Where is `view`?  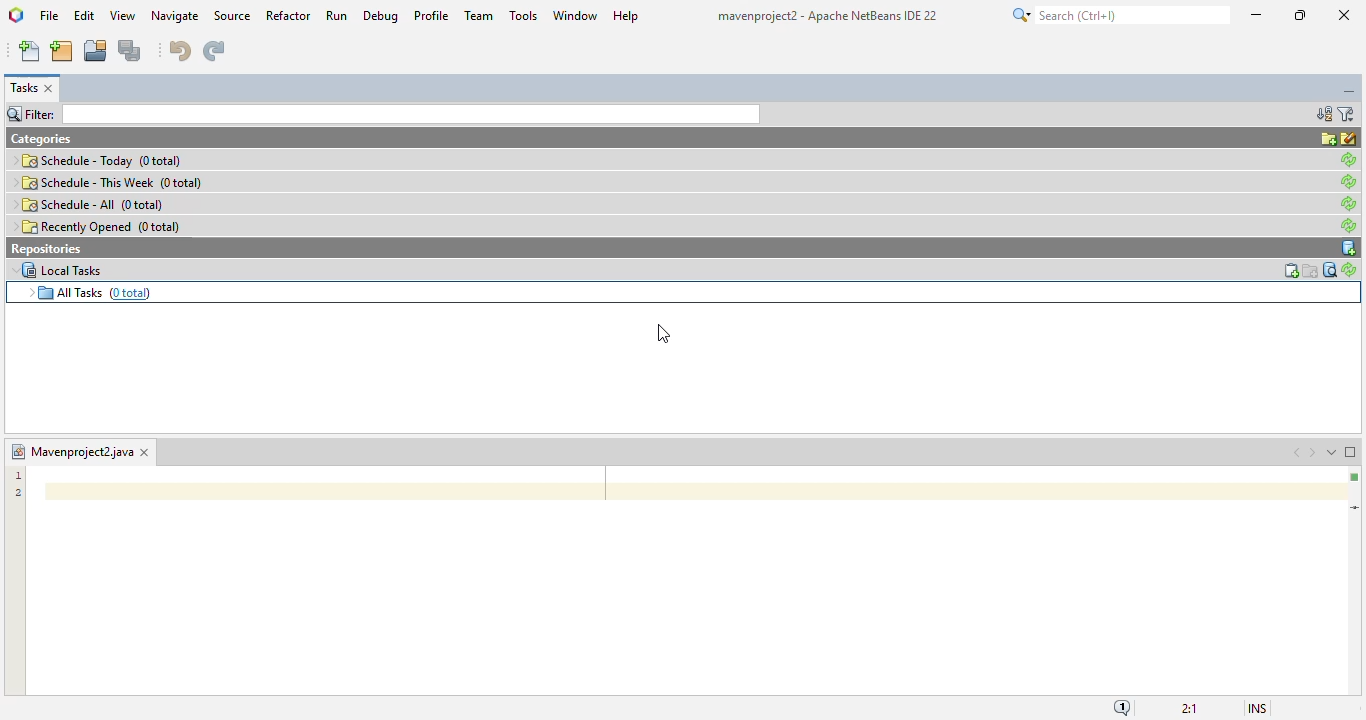 view is located at coordinates (123, 15).